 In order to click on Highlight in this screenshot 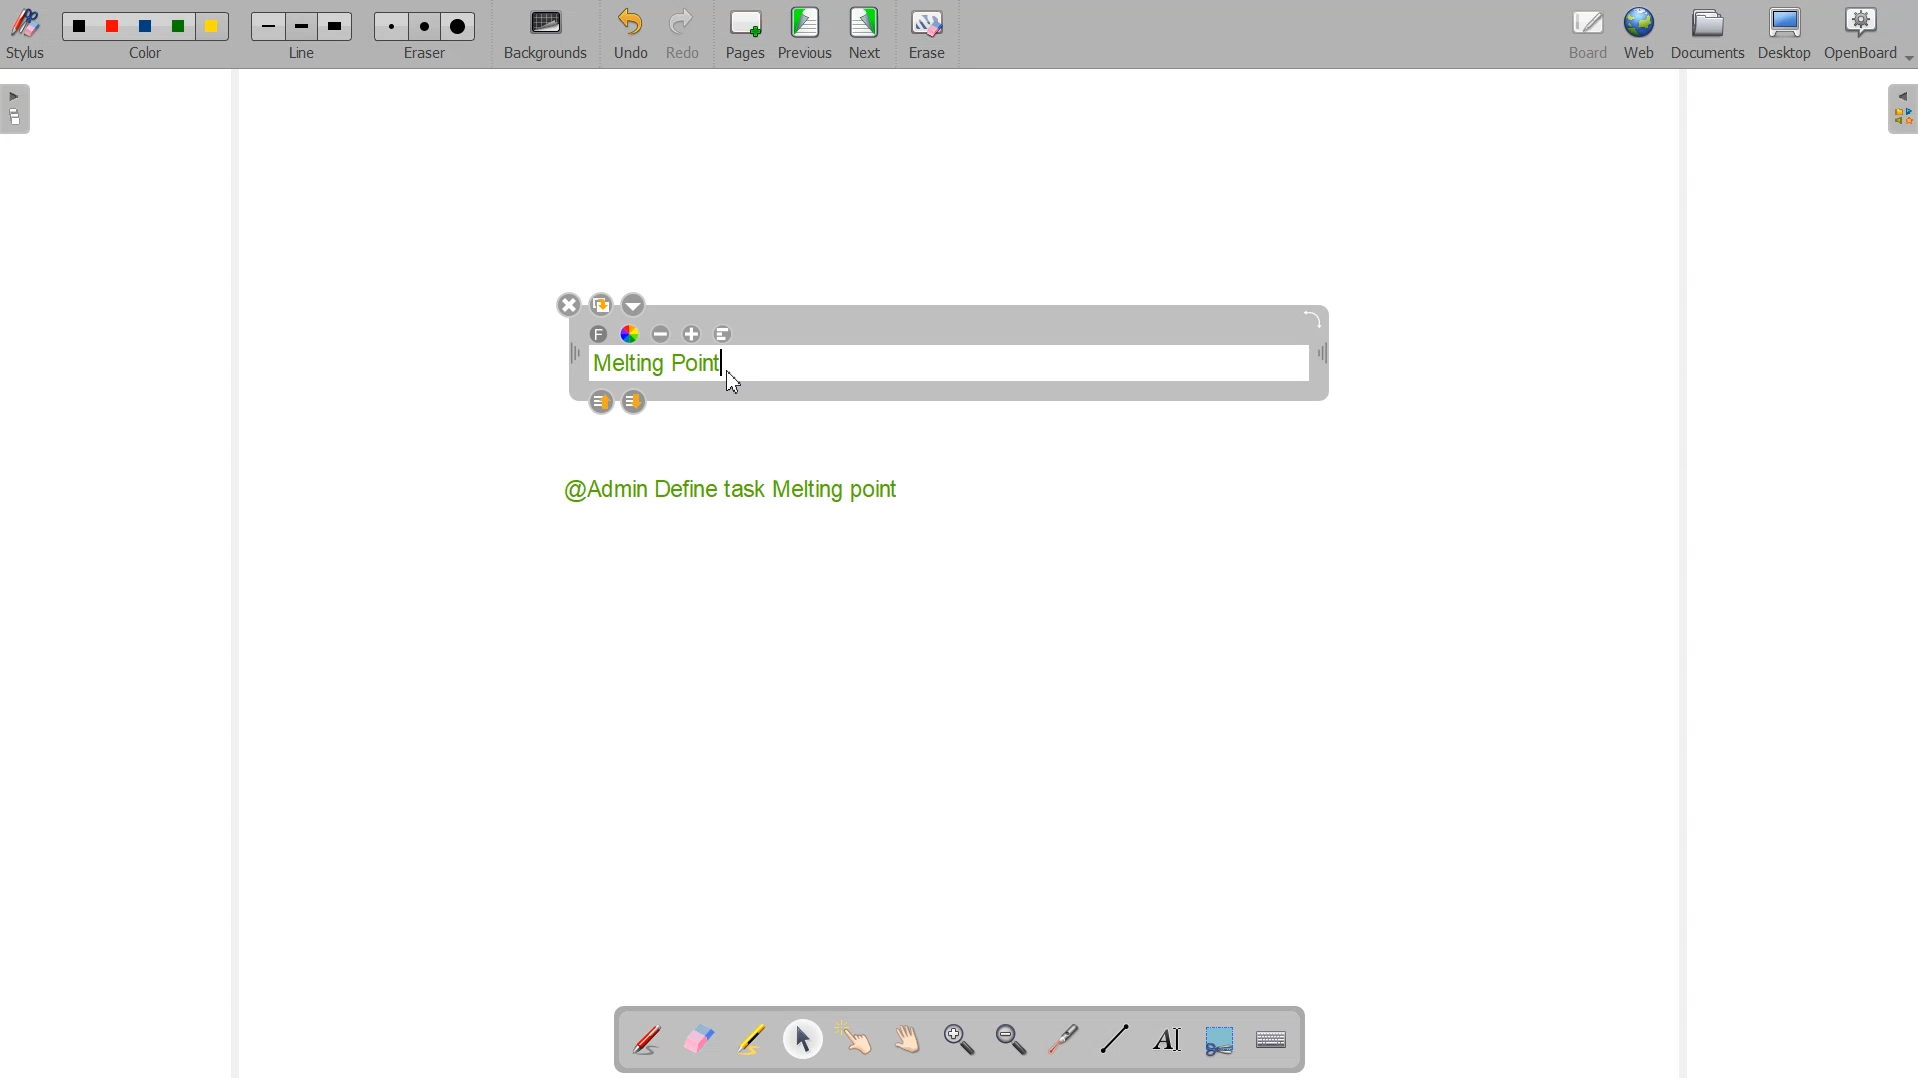, I will do `click(753, 1041)`.